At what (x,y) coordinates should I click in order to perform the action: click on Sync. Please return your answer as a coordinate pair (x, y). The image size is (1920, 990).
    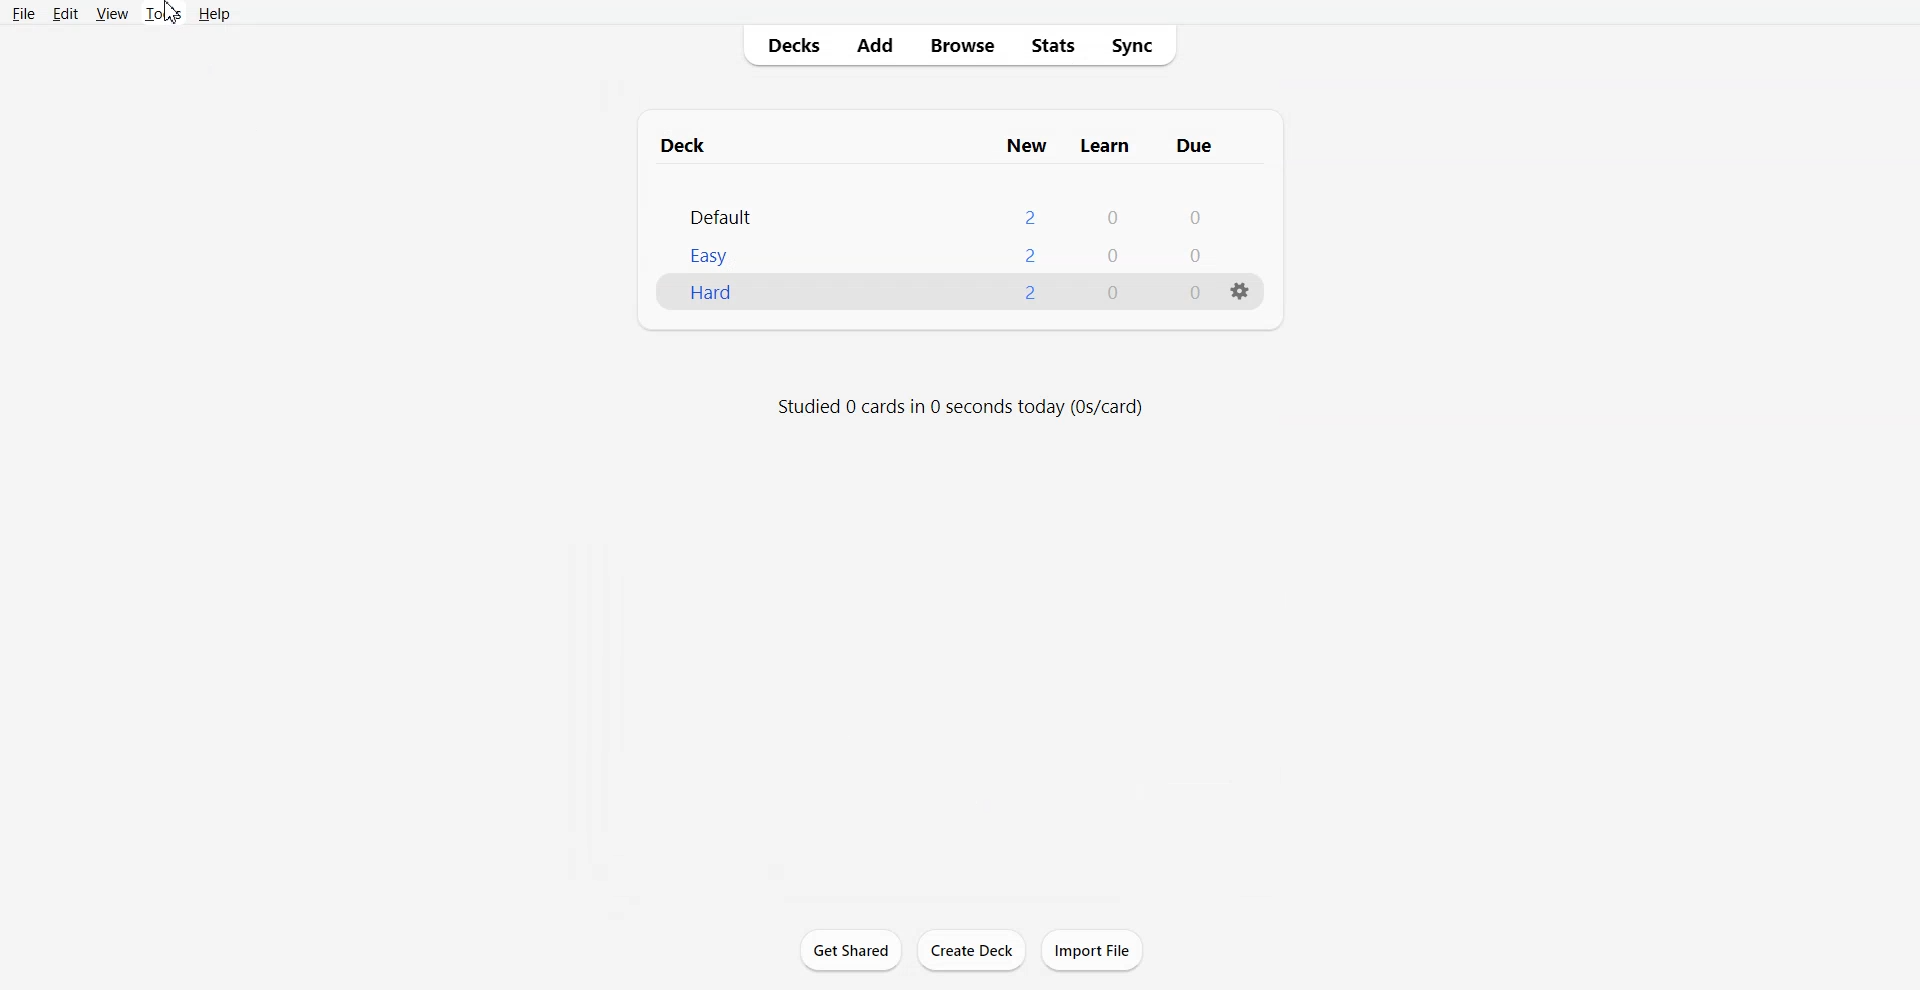
    Looking at the image, I should click on (1138, 46).